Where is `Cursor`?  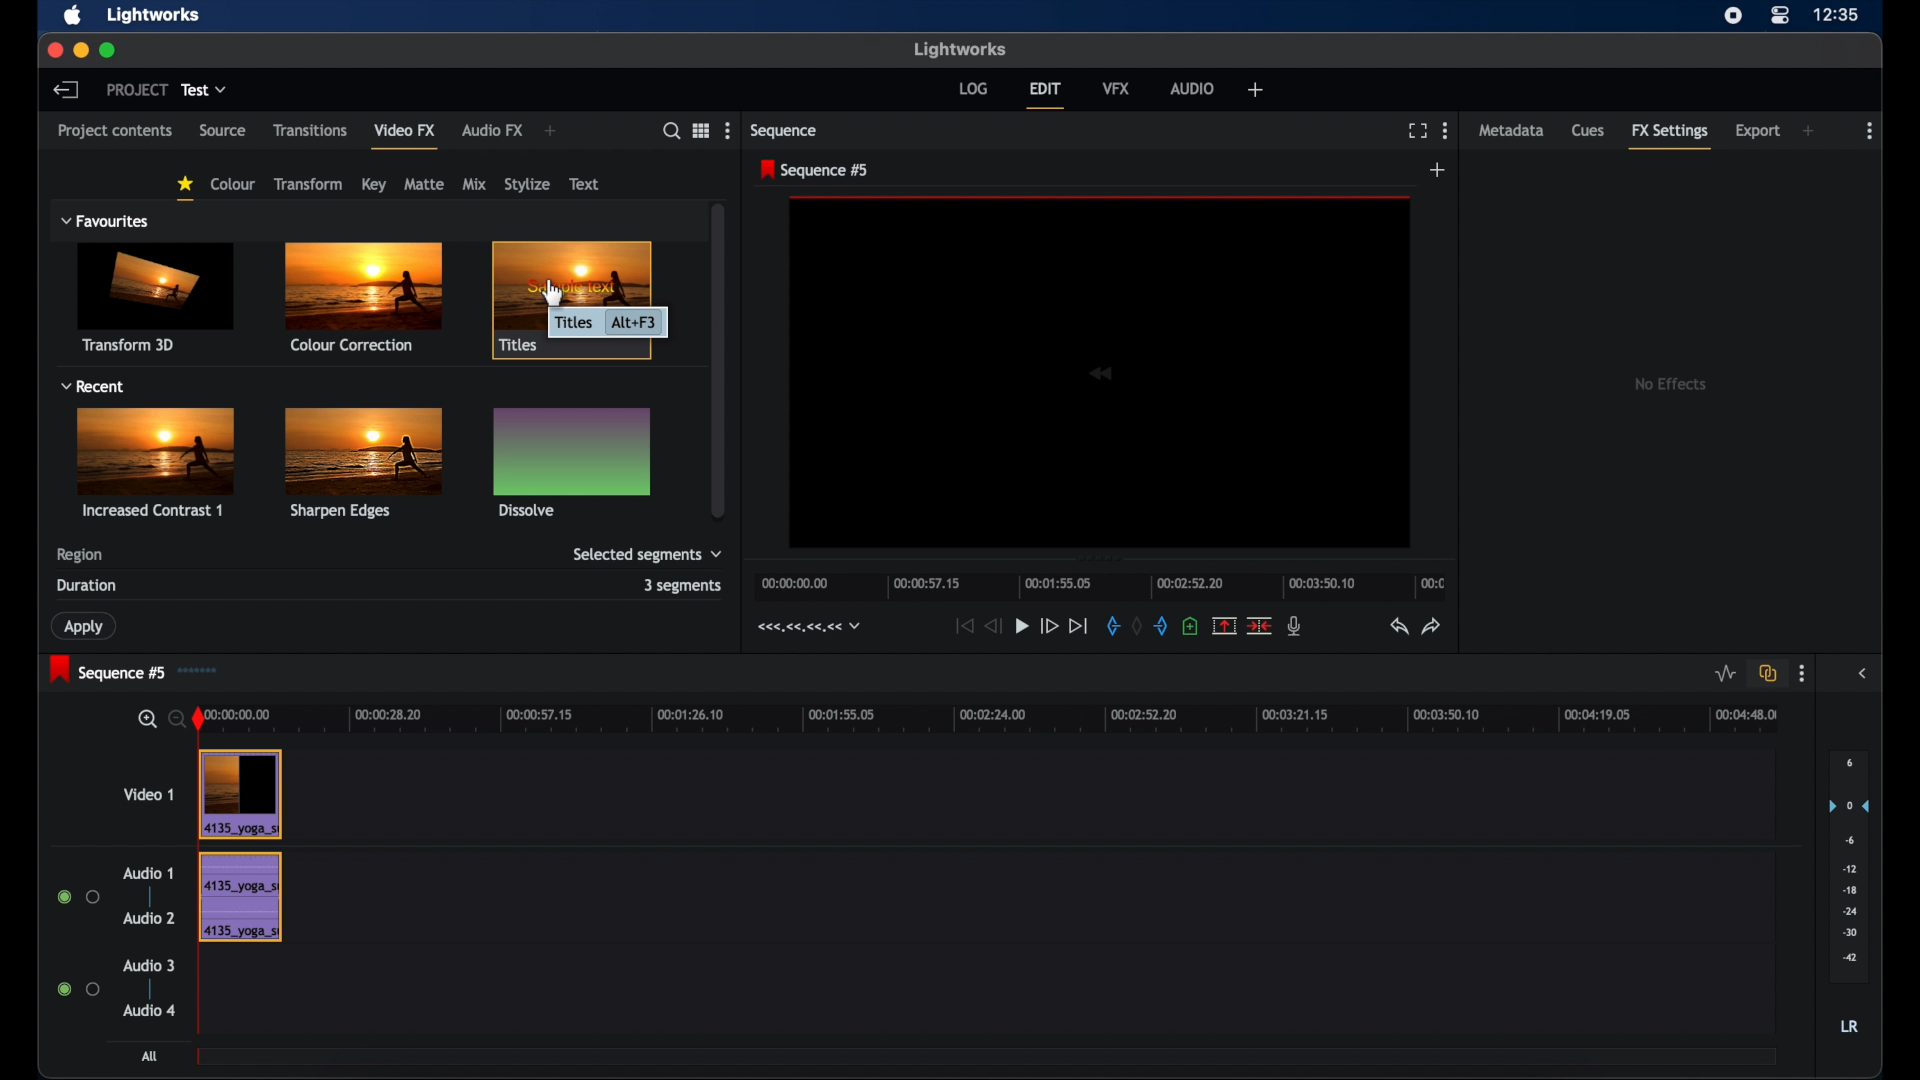
Cursor is located at coordinates (557, 298).